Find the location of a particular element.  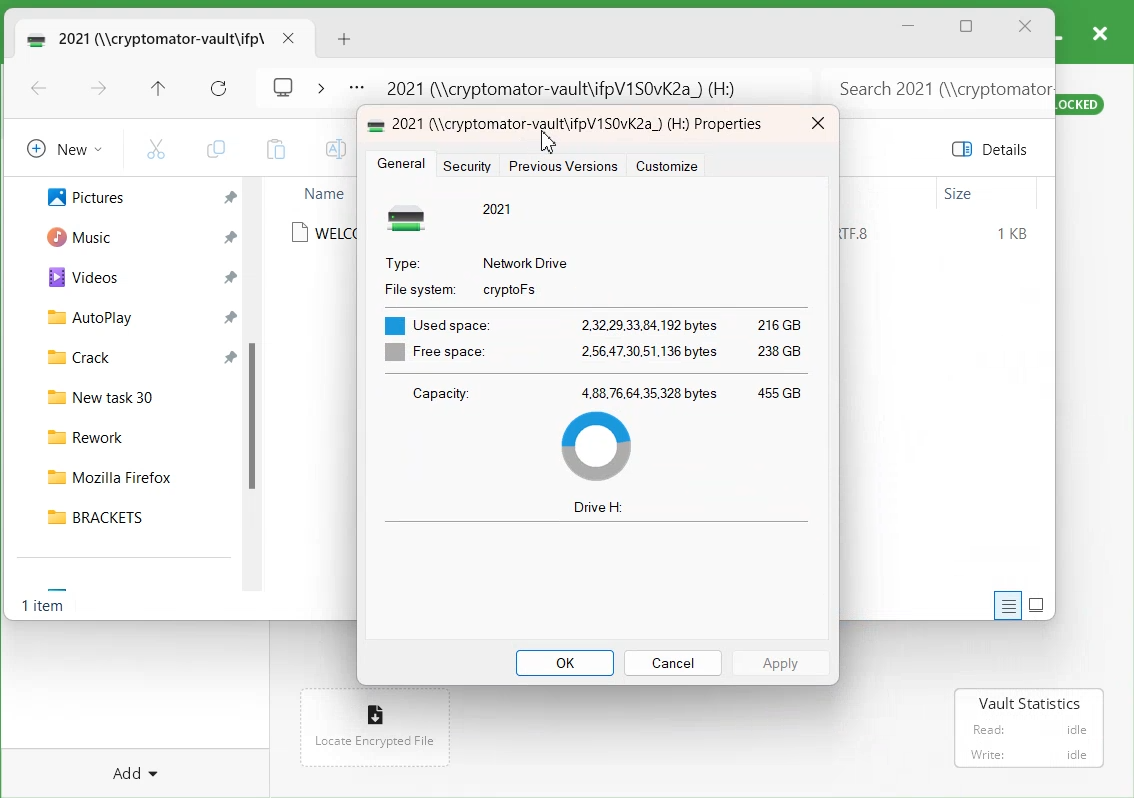

Apply is located at coordinates (782, 662).